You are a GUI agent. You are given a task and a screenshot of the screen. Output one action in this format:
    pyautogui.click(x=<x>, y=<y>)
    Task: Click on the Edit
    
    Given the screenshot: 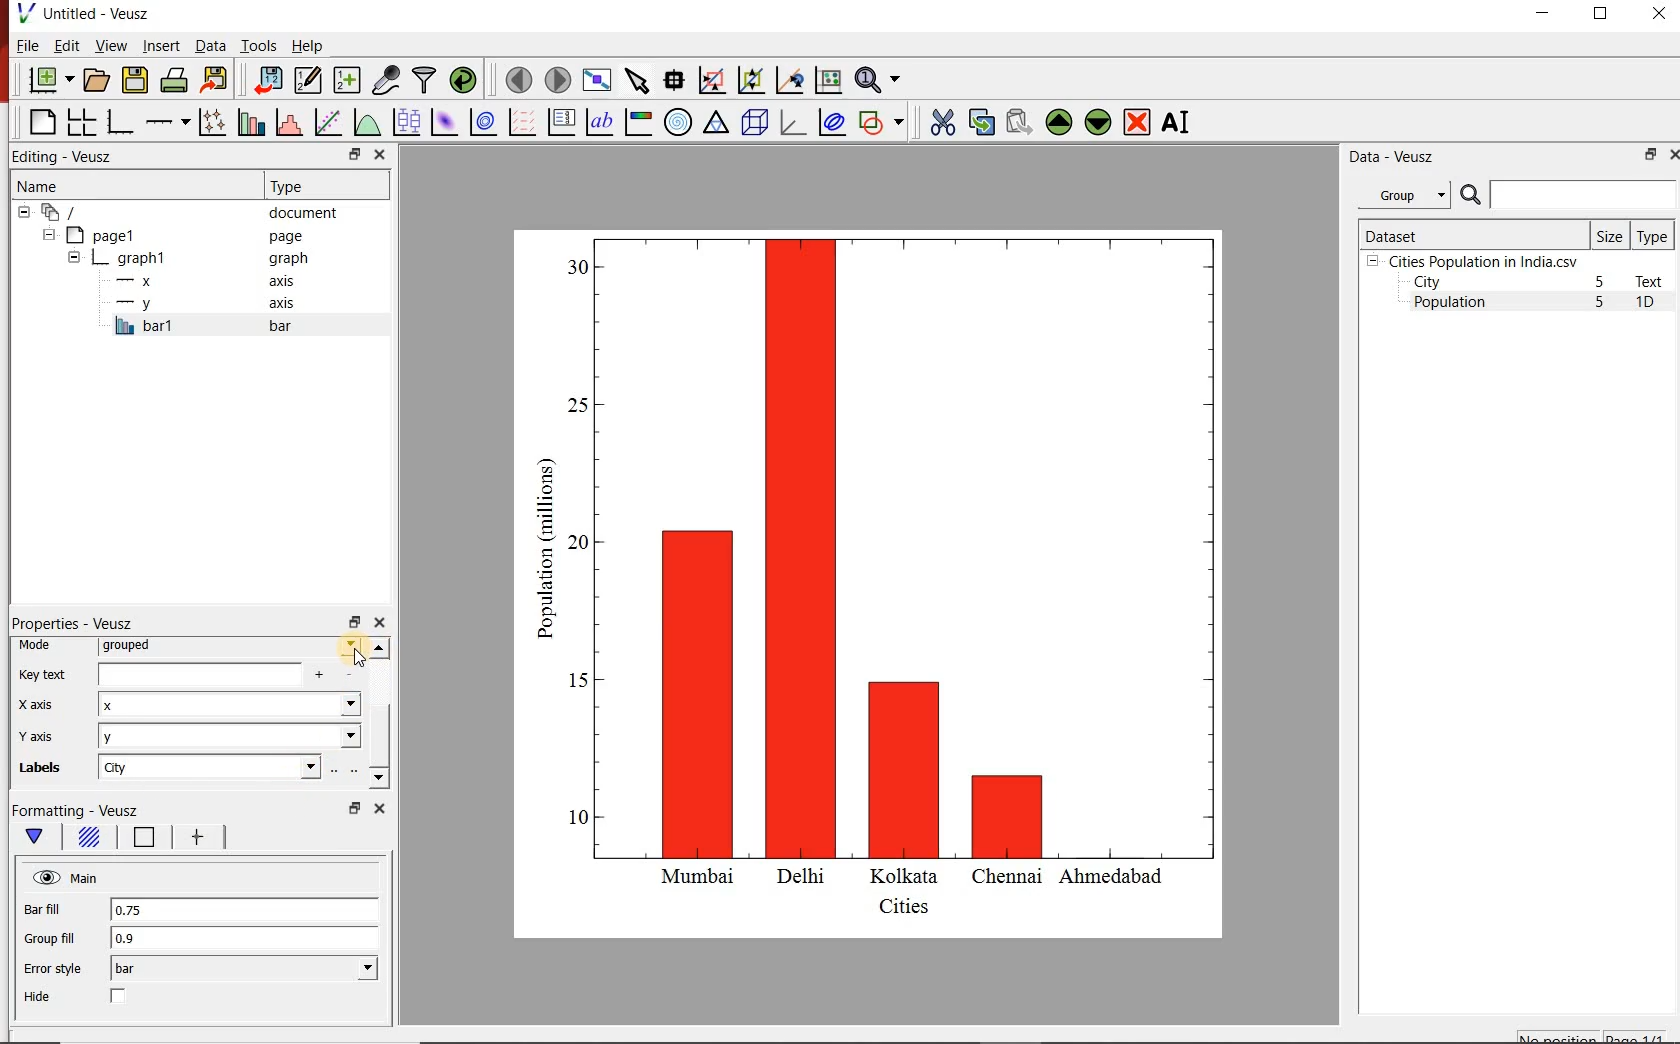 What is the action you would take?
    pyautogui.click(x=65, y=46)
    